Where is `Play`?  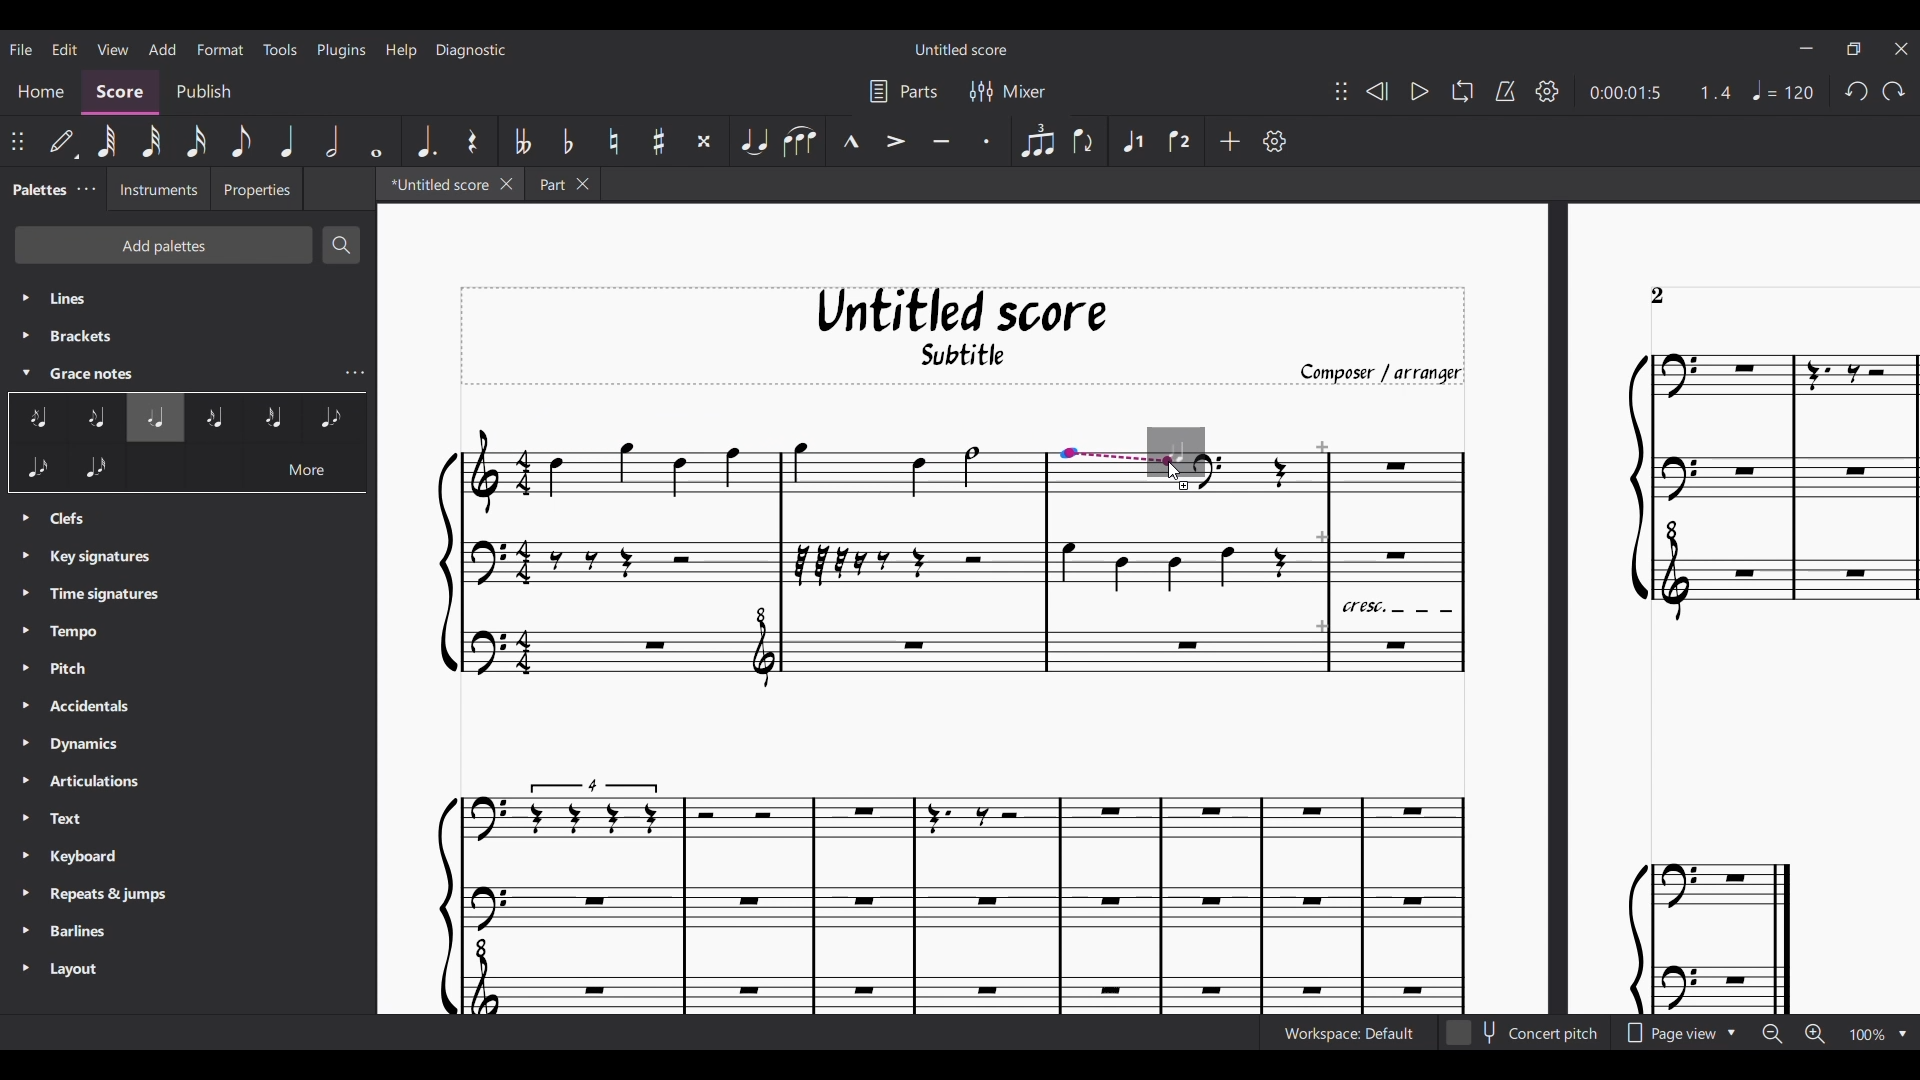
Play is located at coordinates (1420, 91).